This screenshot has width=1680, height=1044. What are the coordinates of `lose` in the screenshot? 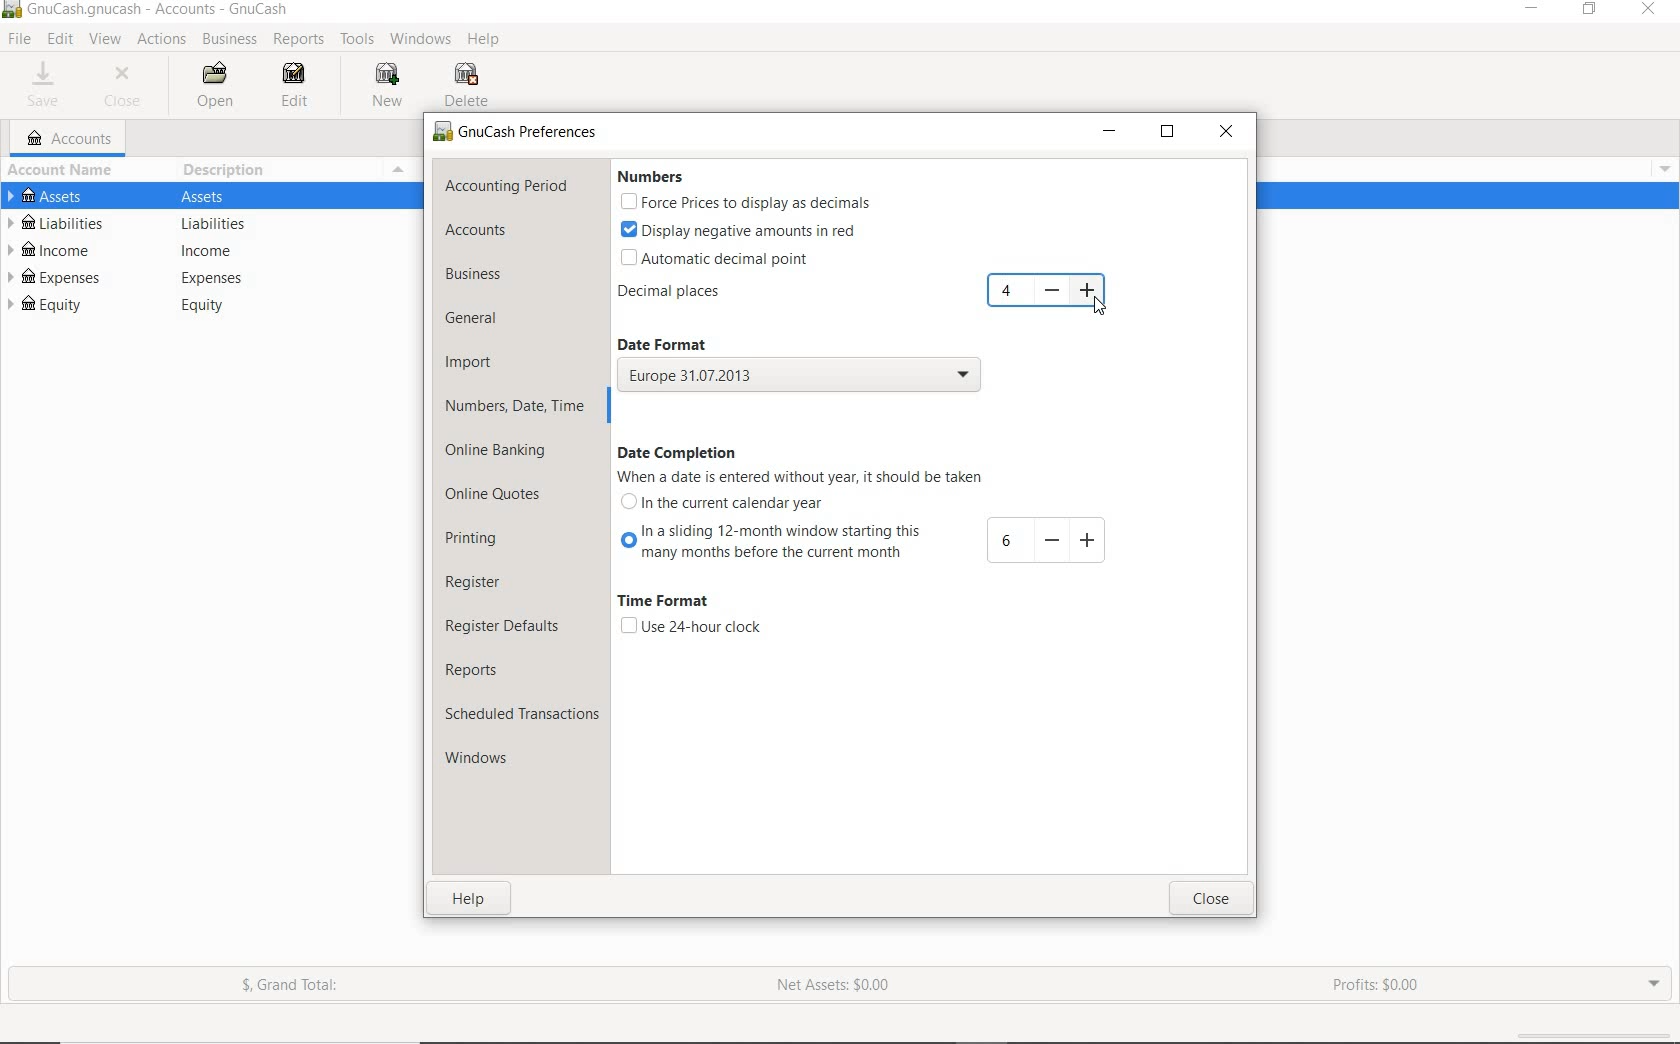 It's located at (1213, 898).